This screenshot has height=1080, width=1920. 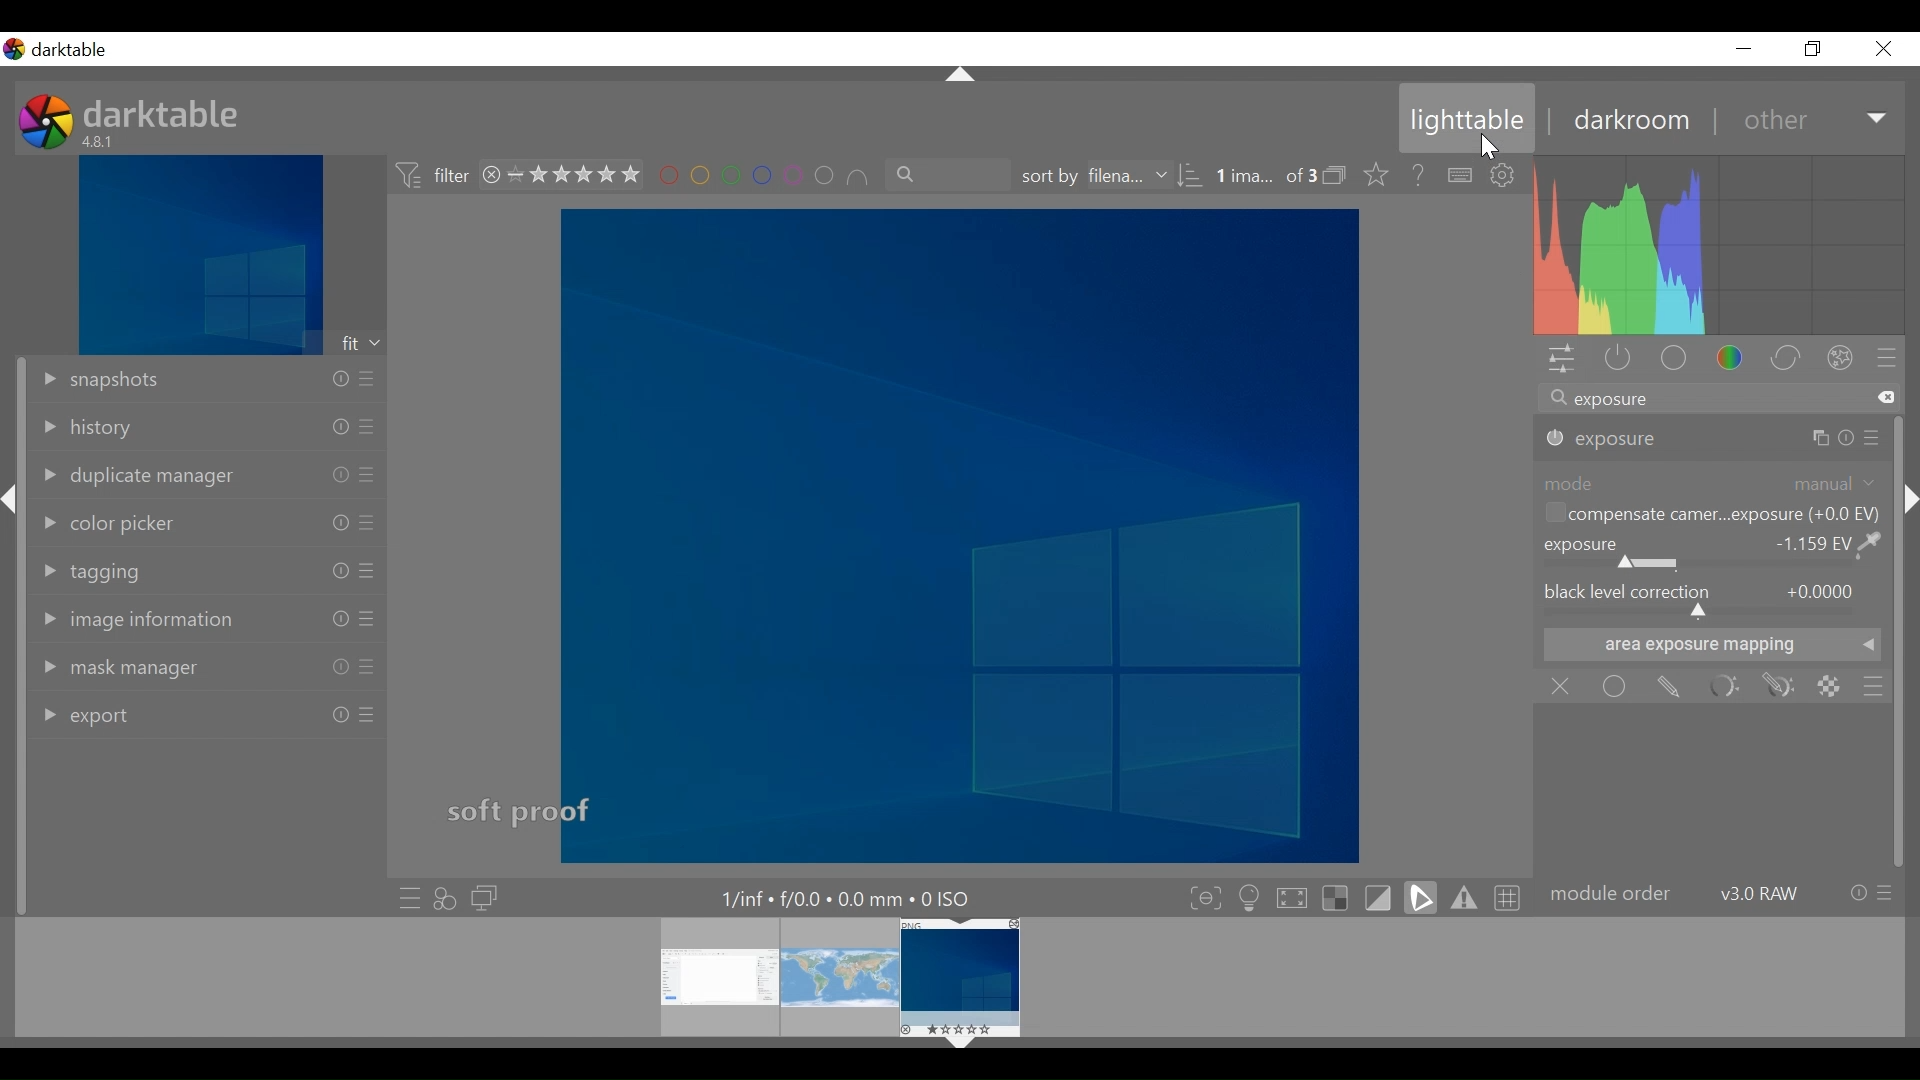 I want to click on show only active modules, so click(x=1621, y=361).